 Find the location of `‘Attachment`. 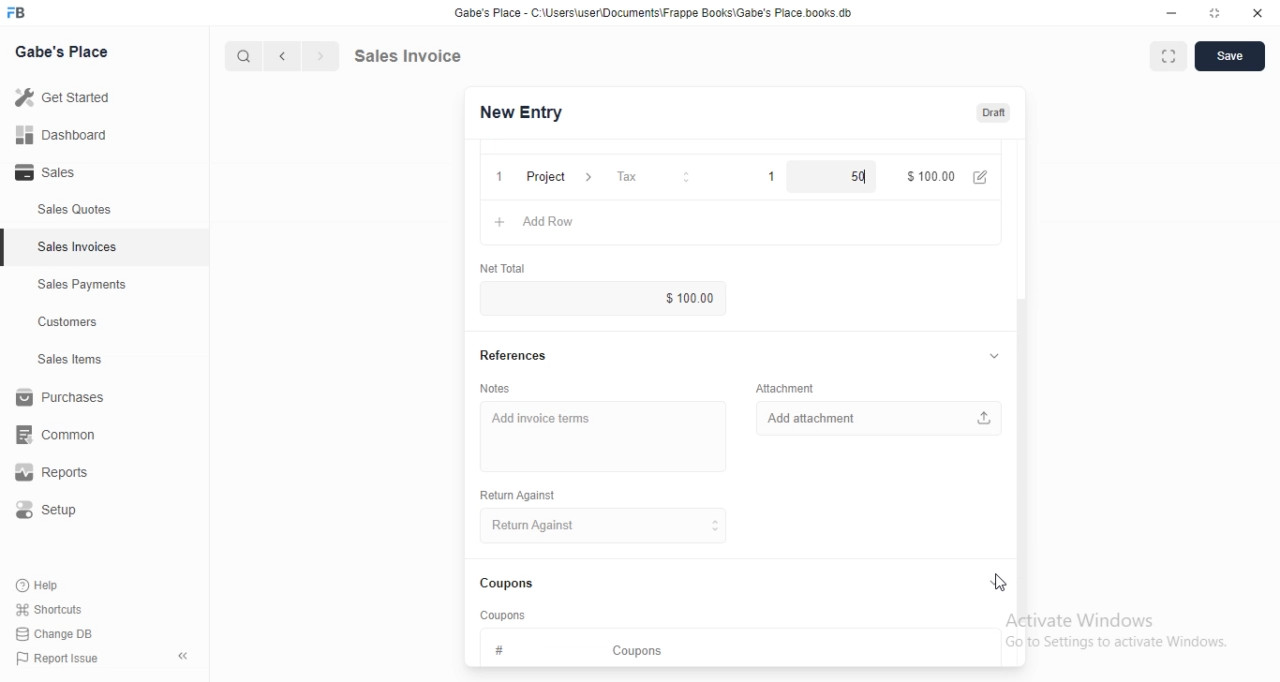

‘Attachment is located at coordinates (785, 388).